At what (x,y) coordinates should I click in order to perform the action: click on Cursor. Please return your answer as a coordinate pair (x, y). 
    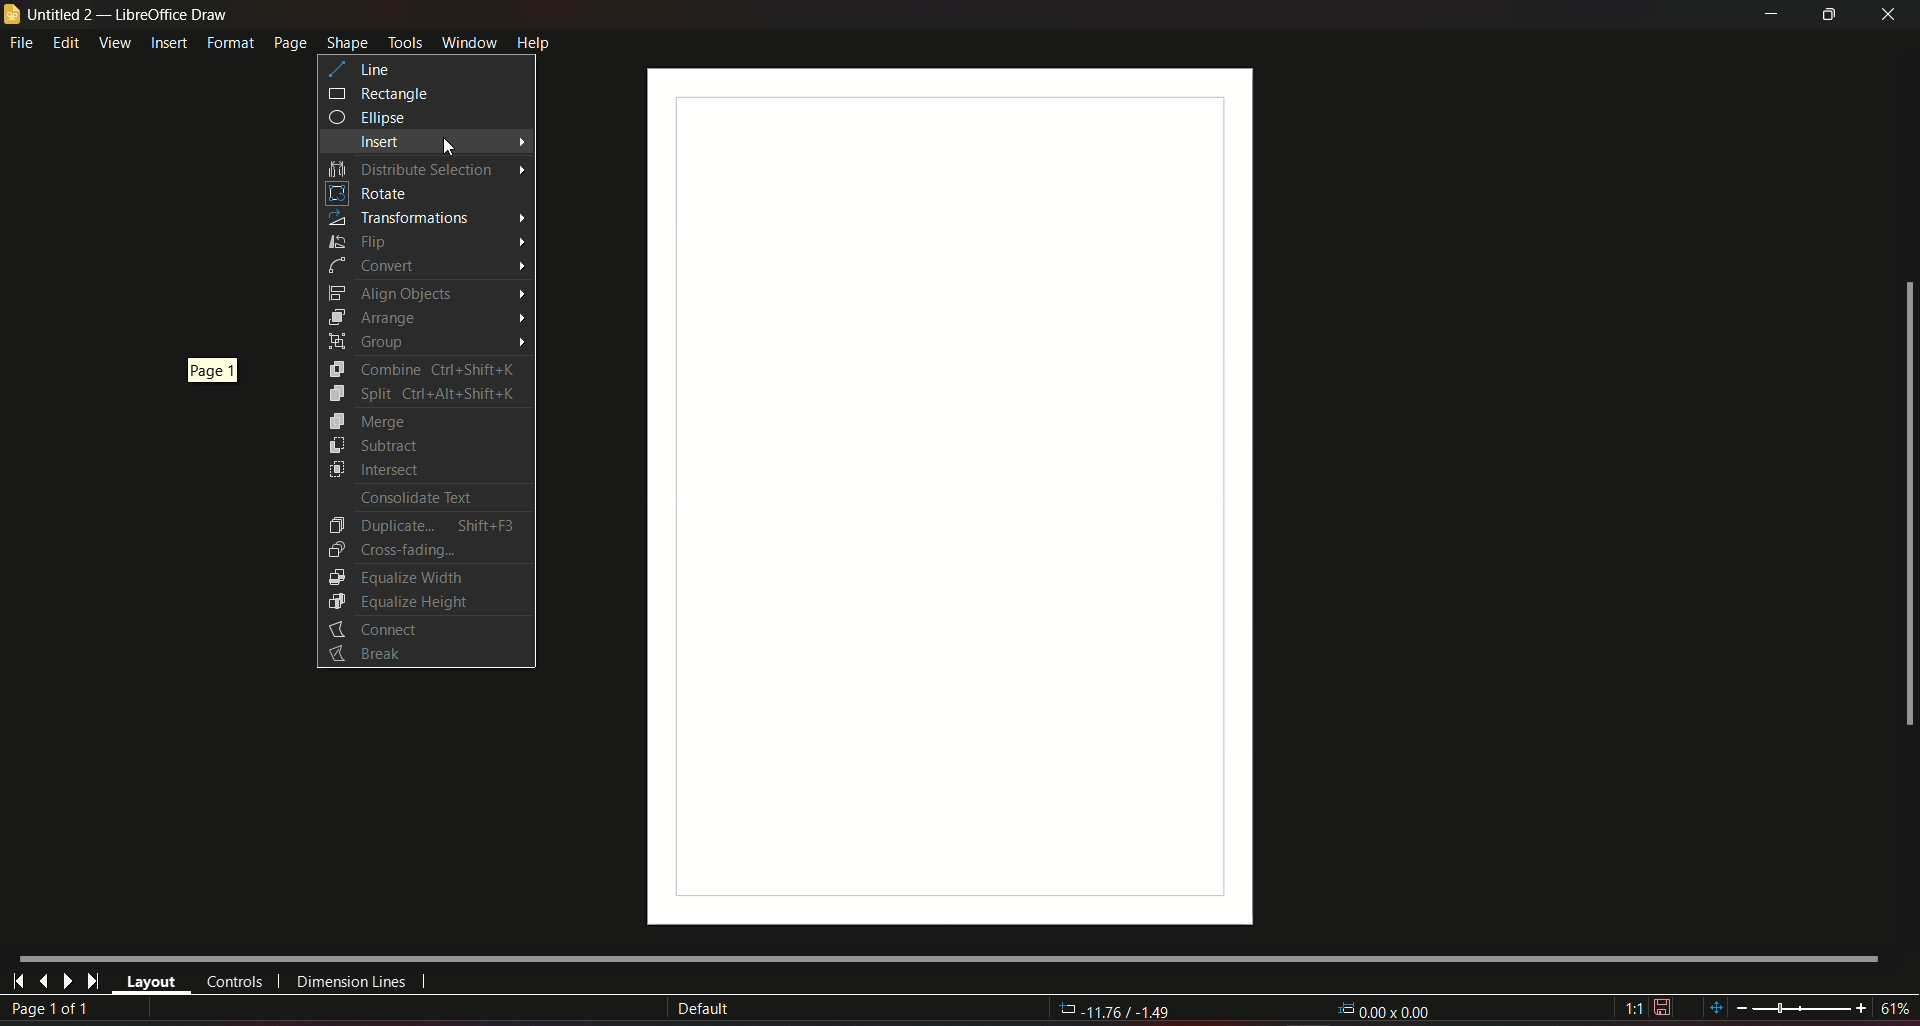
    Looking at the image, I should click on (454, 144).